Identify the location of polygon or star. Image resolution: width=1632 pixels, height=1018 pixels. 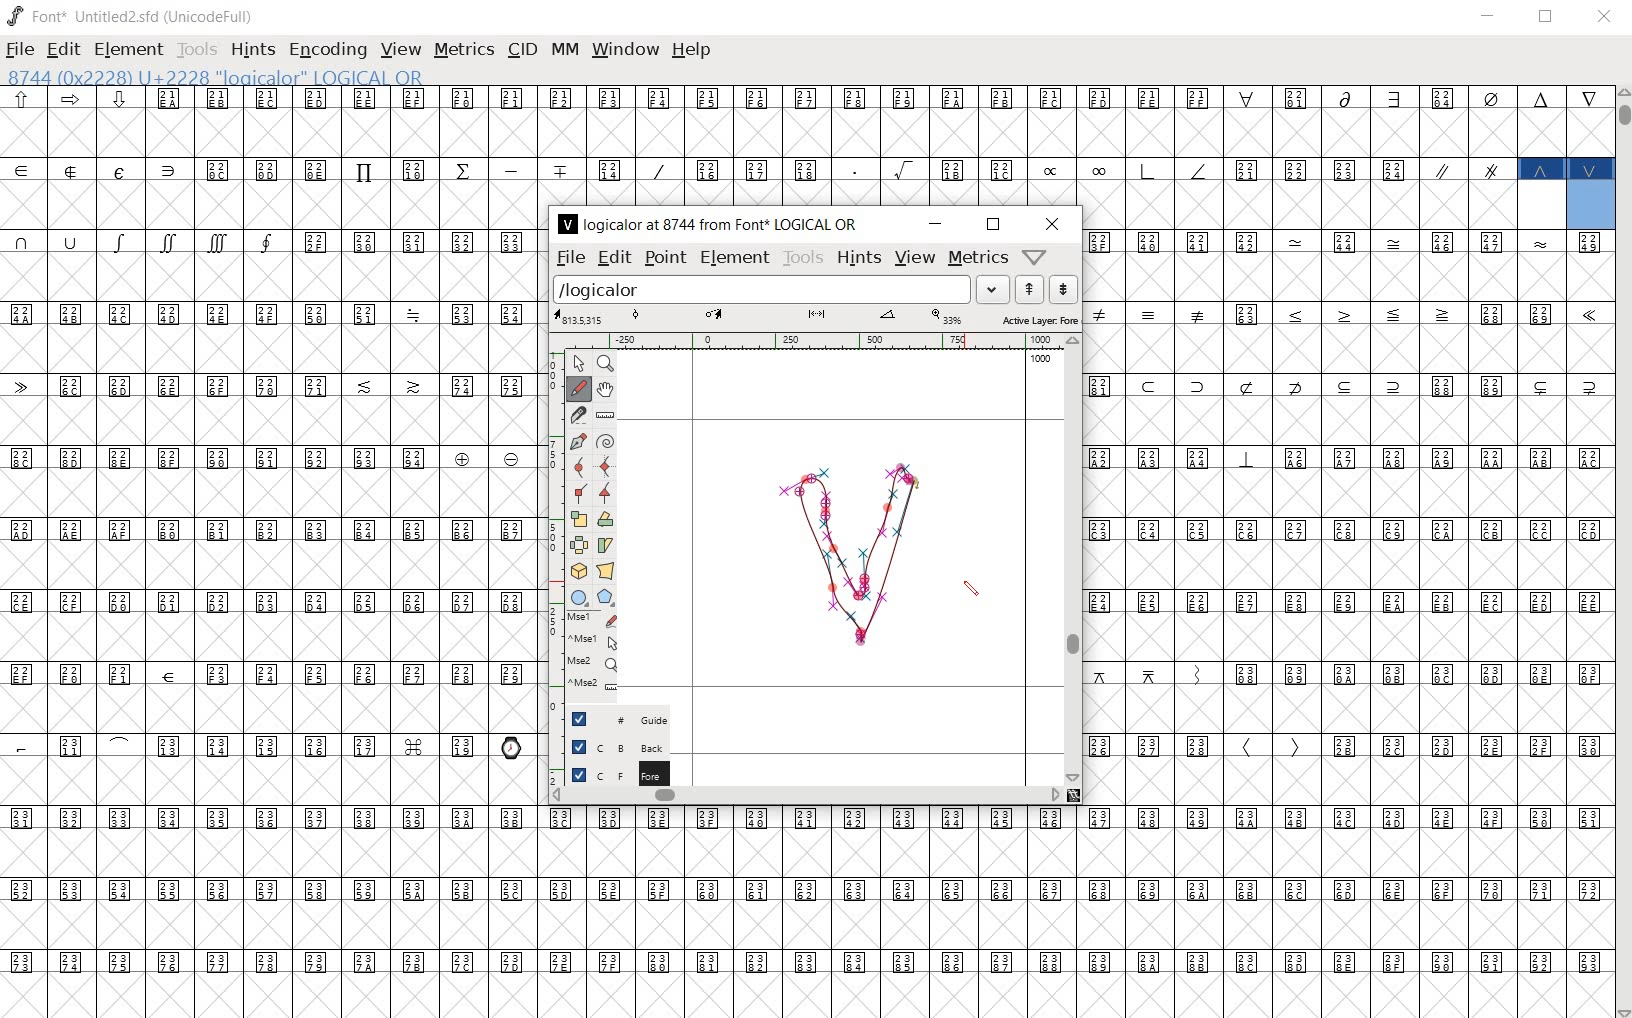
(610, 597).